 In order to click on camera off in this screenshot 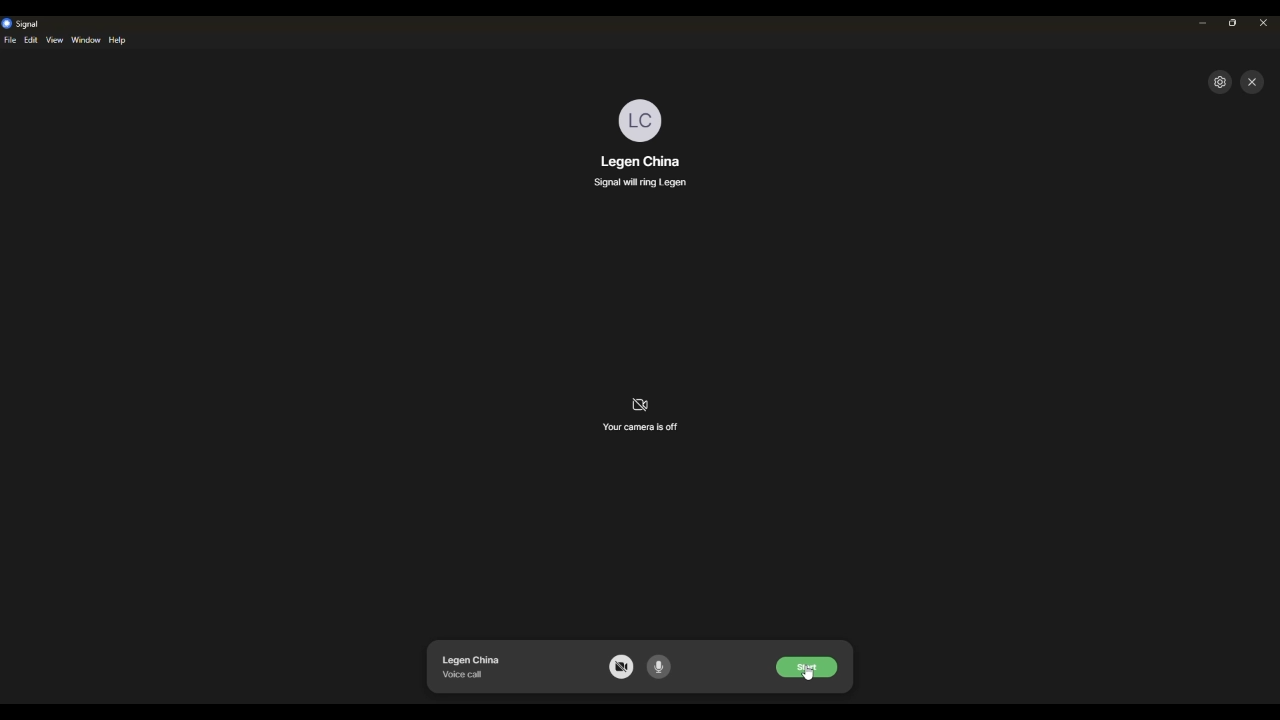, I will do `click(622, 667)`.